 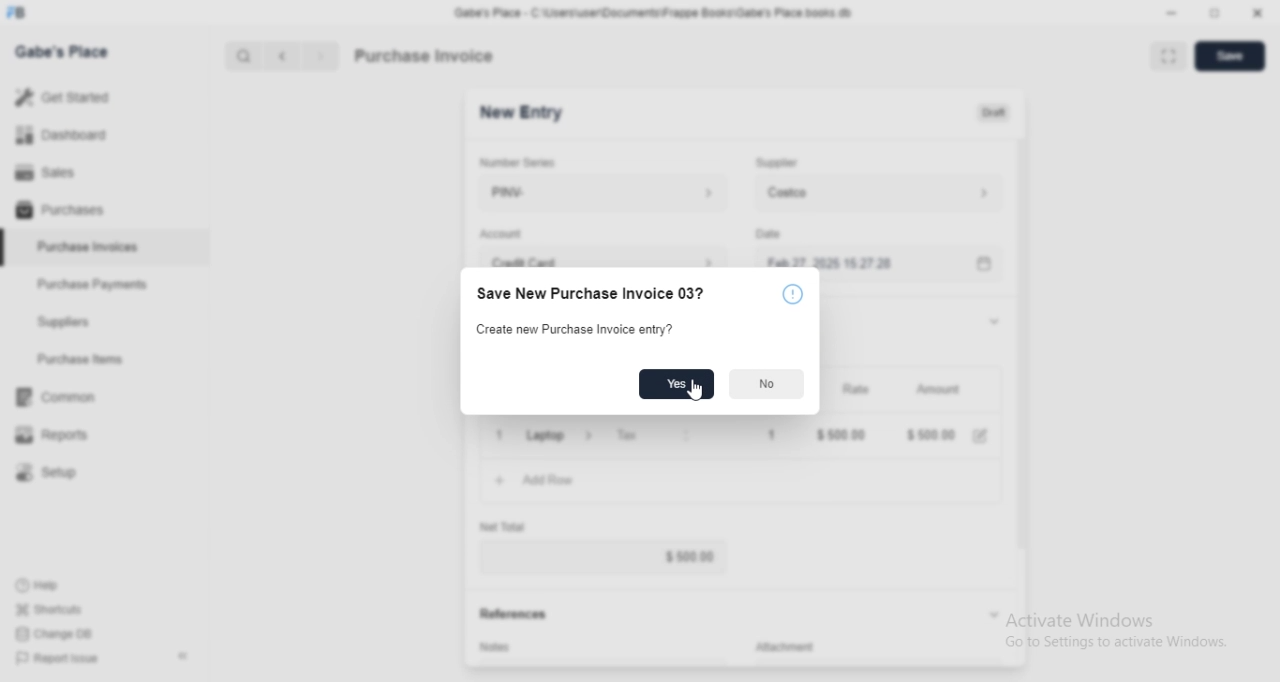 What do you see at coordinates (104, 208) in the screenshot?
I see `Purchases` at bounding box center [104, 208].